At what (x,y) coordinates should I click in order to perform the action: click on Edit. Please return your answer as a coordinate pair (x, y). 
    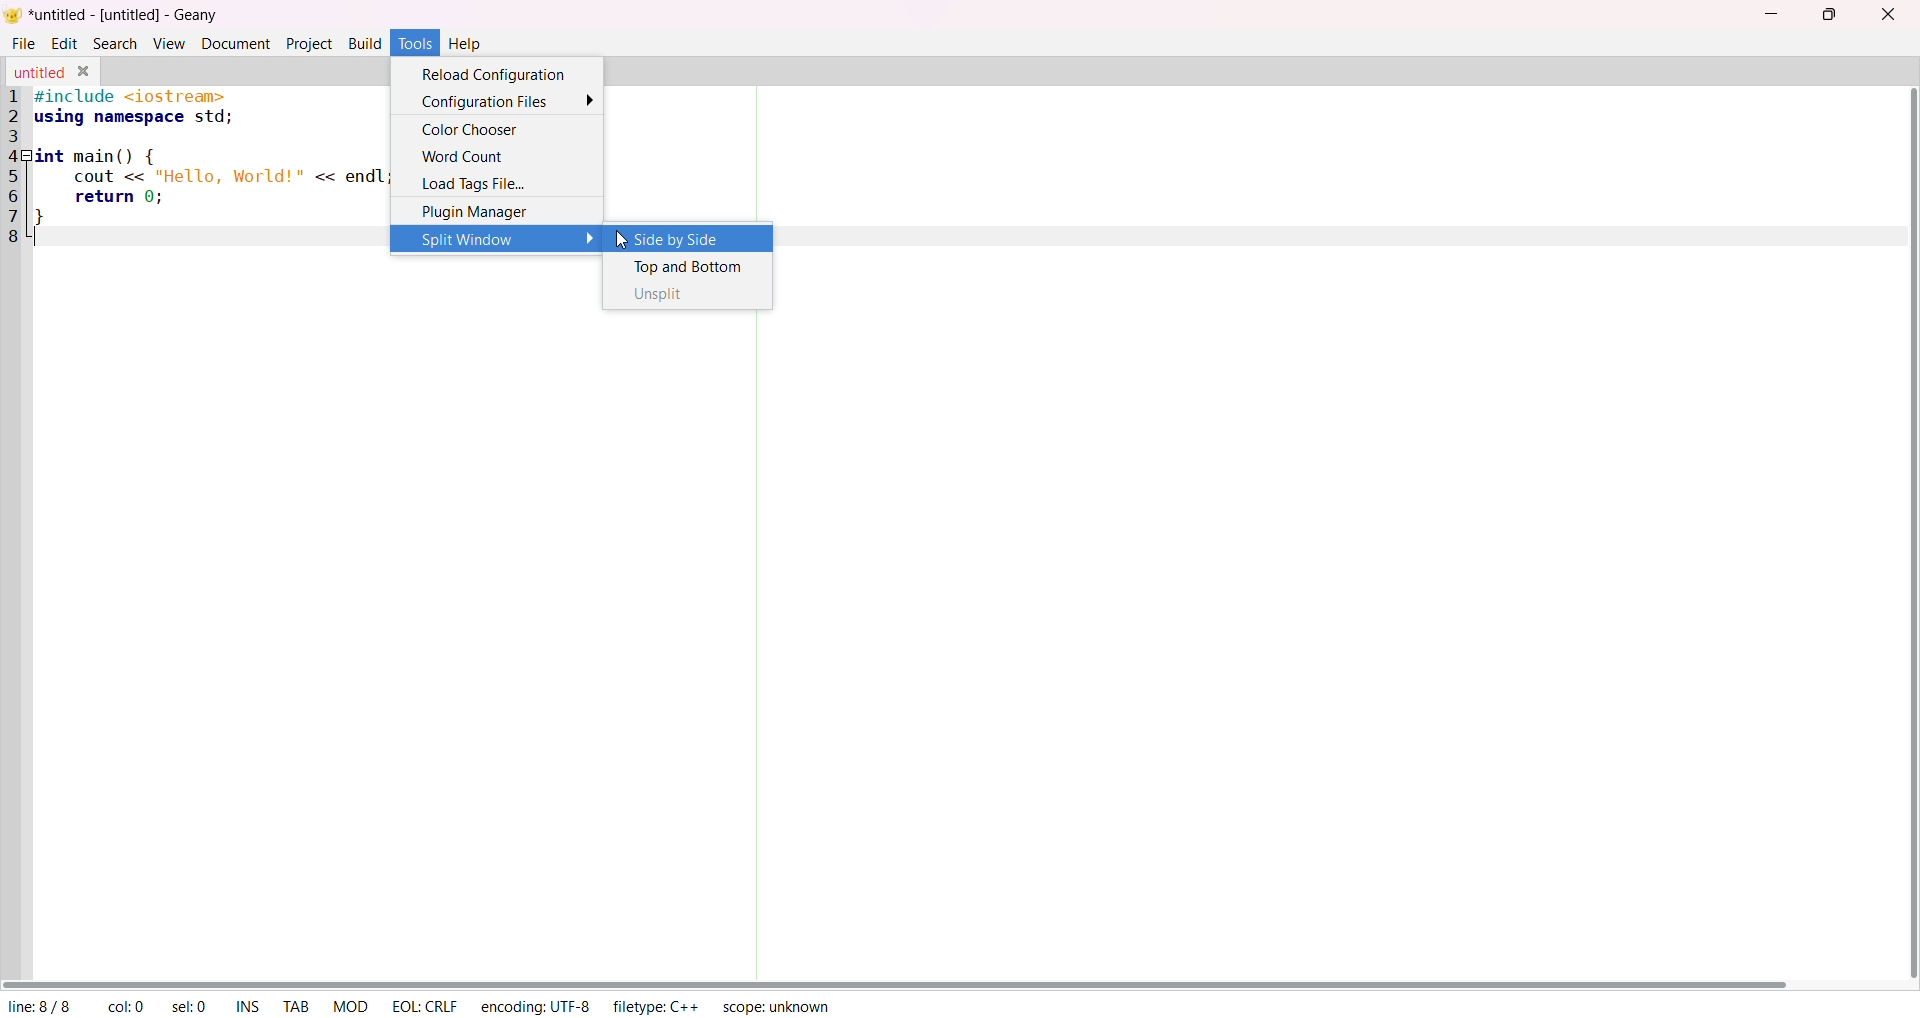
    Looking at the image, I should click on (62, 44).